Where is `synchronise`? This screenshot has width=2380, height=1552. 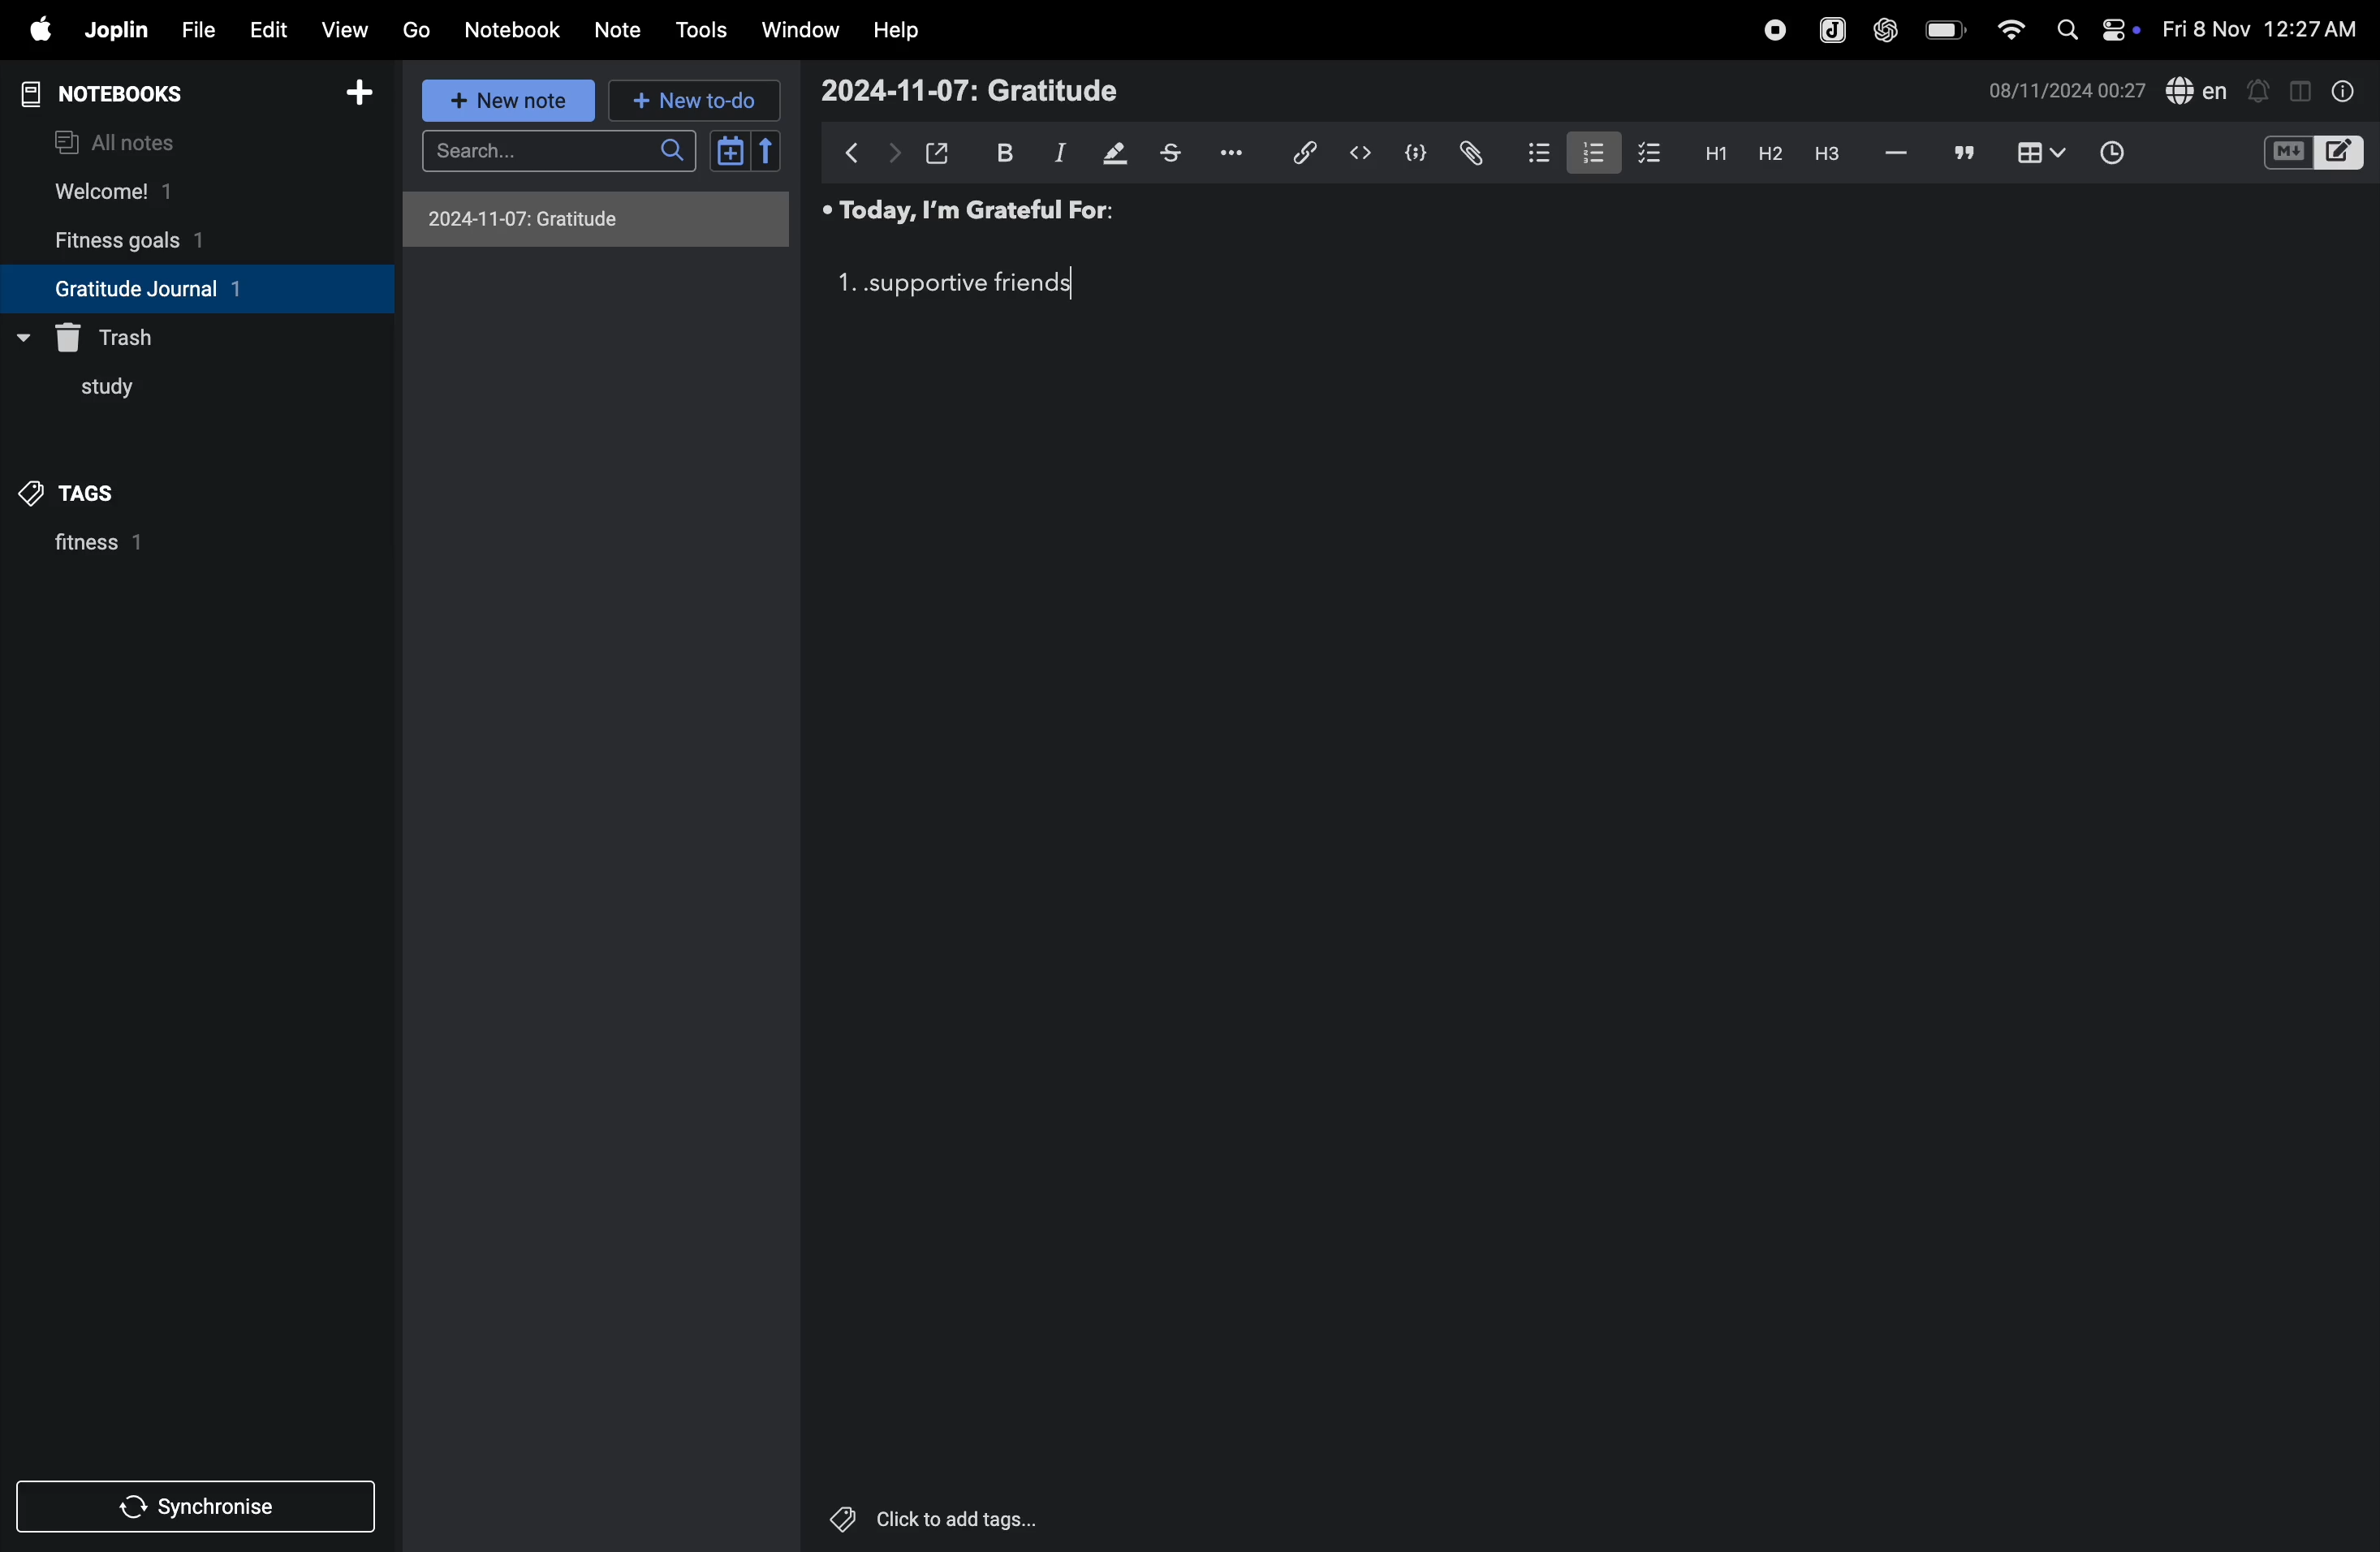 synchronise is located at coordinates (188, 1510).